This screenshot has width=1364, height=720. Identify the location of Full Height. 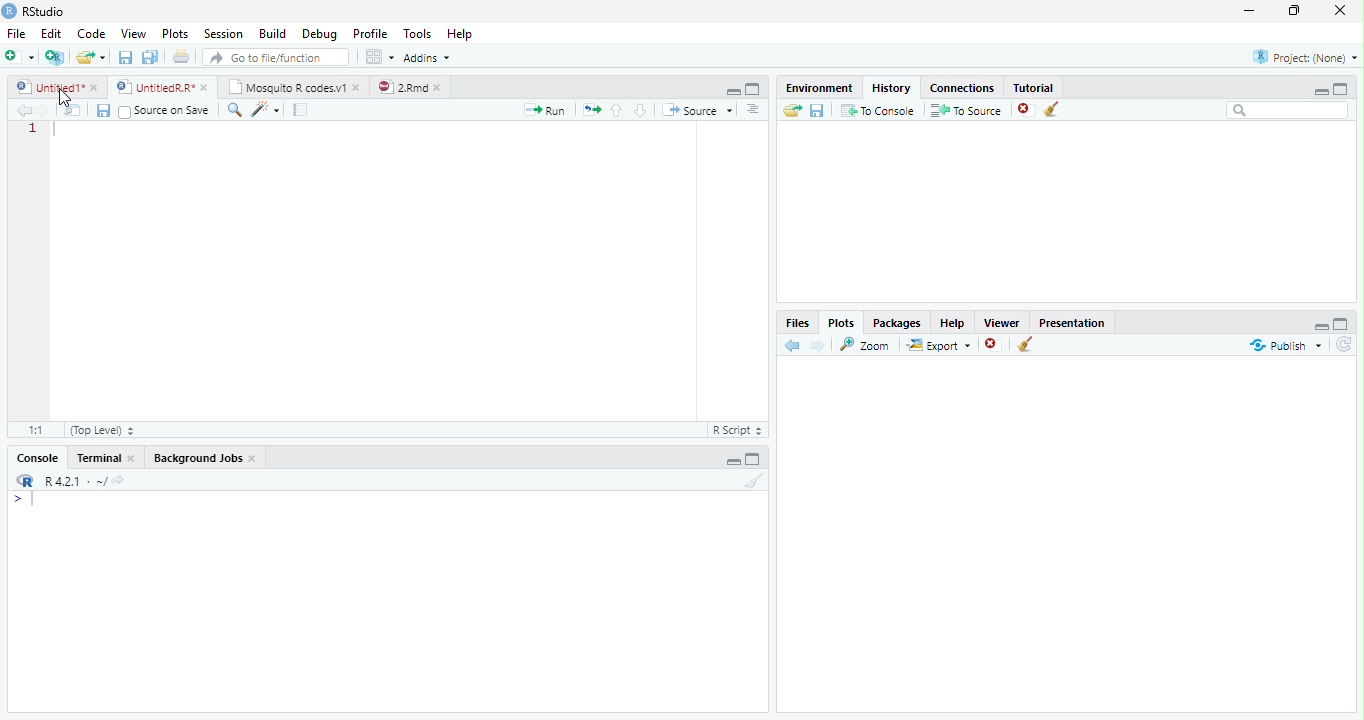
(1343, 322).